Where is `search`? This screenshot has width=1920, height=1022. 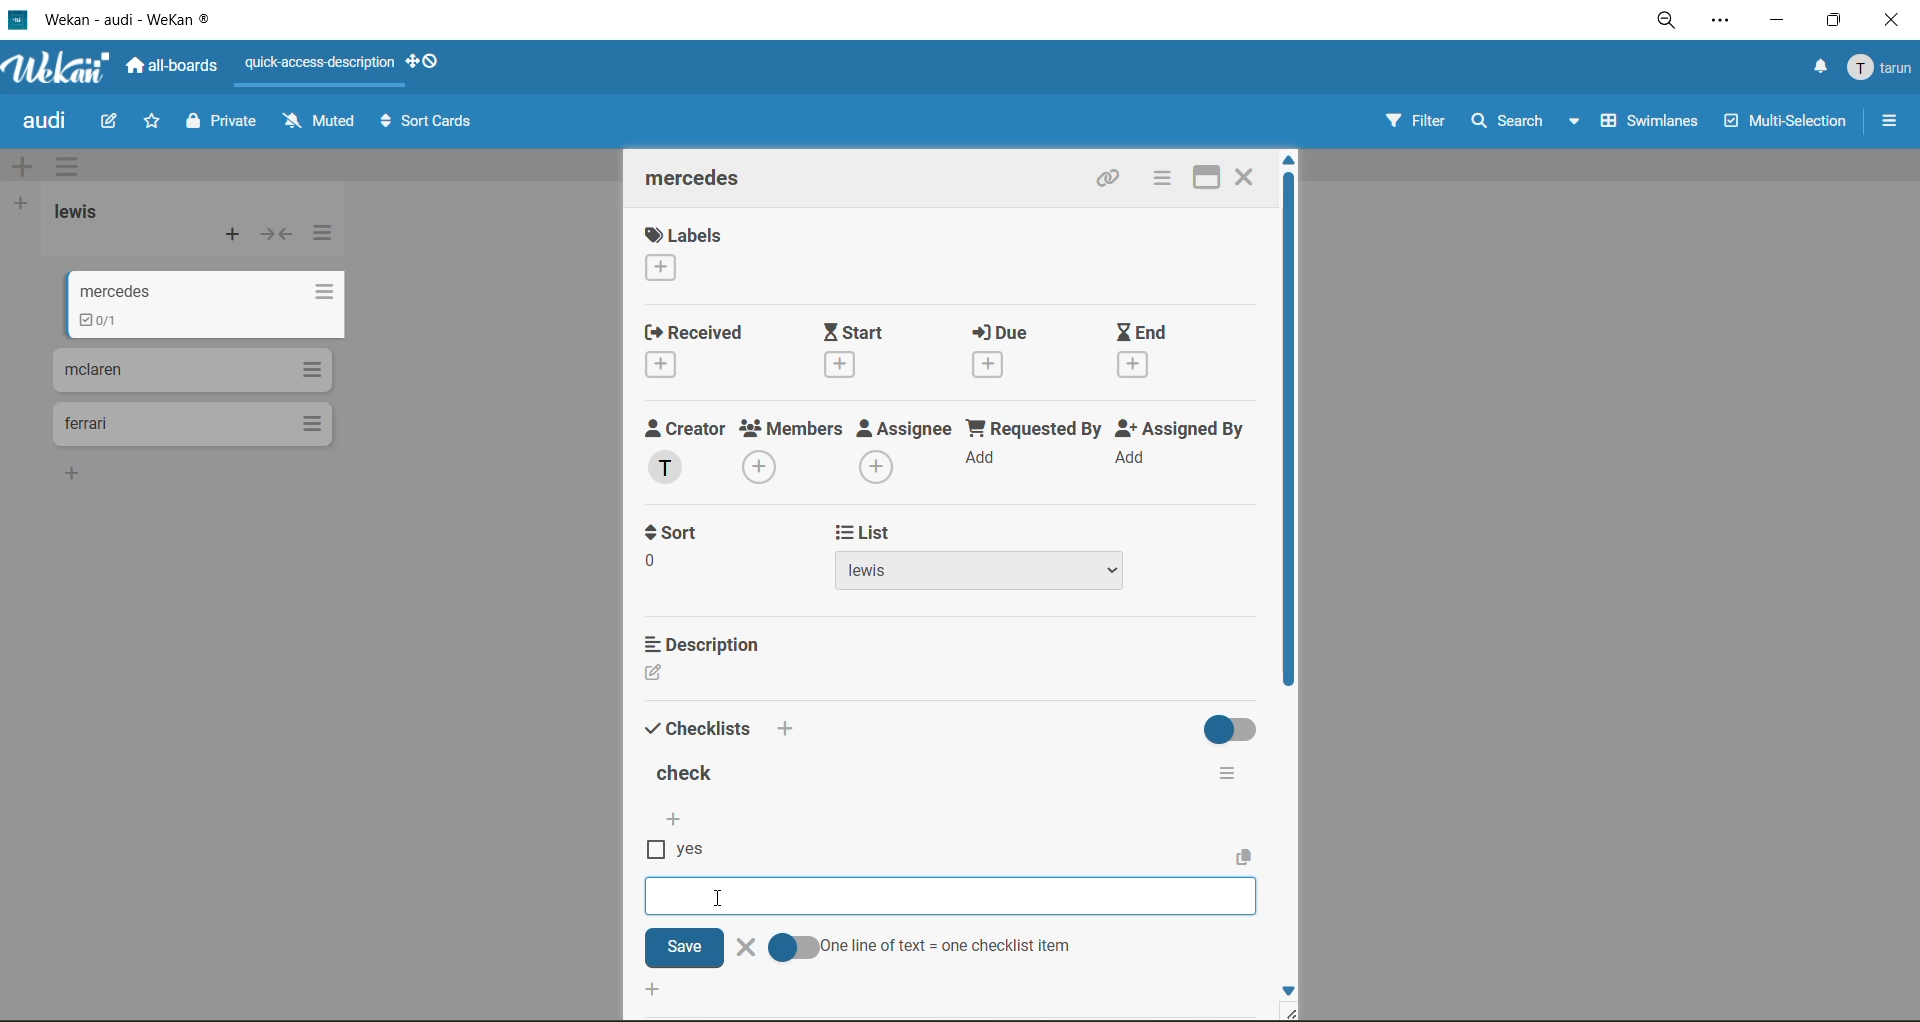
search is located at coordinates (1519, 122).